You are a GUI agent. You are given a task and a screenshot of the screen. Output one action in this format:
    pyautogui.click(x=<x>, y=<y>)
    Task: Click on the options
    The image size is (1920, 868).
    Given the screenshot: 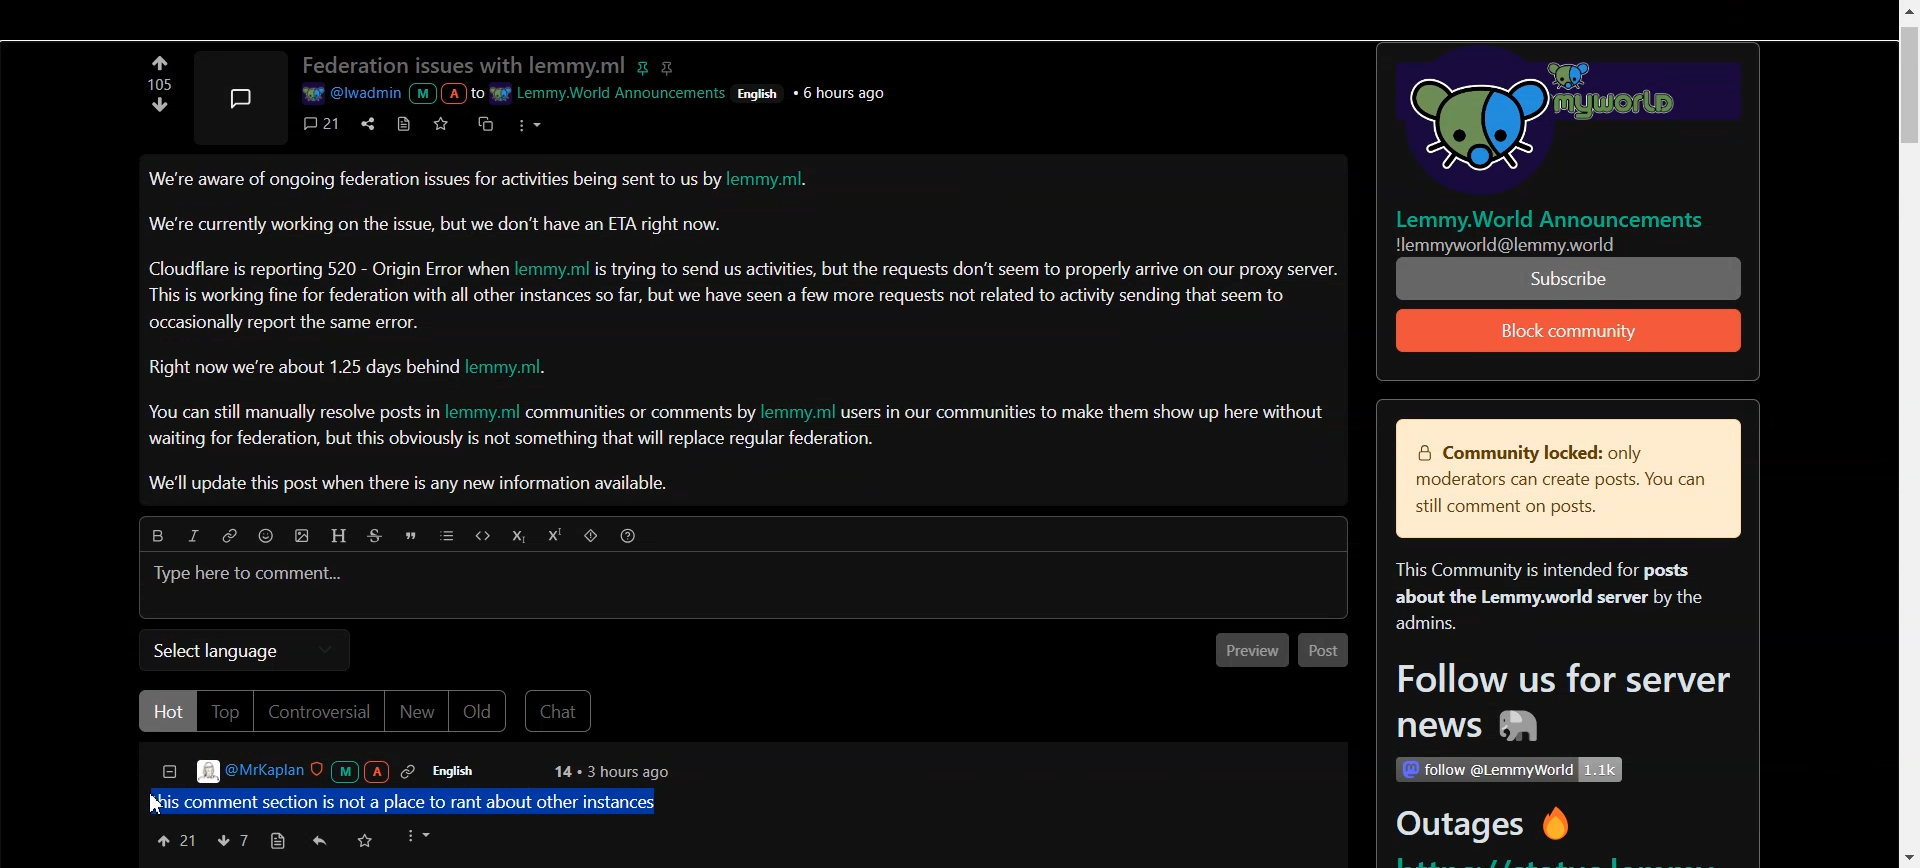 What is the action you would take?
    pyautogui.click(x=527, y=123)
    